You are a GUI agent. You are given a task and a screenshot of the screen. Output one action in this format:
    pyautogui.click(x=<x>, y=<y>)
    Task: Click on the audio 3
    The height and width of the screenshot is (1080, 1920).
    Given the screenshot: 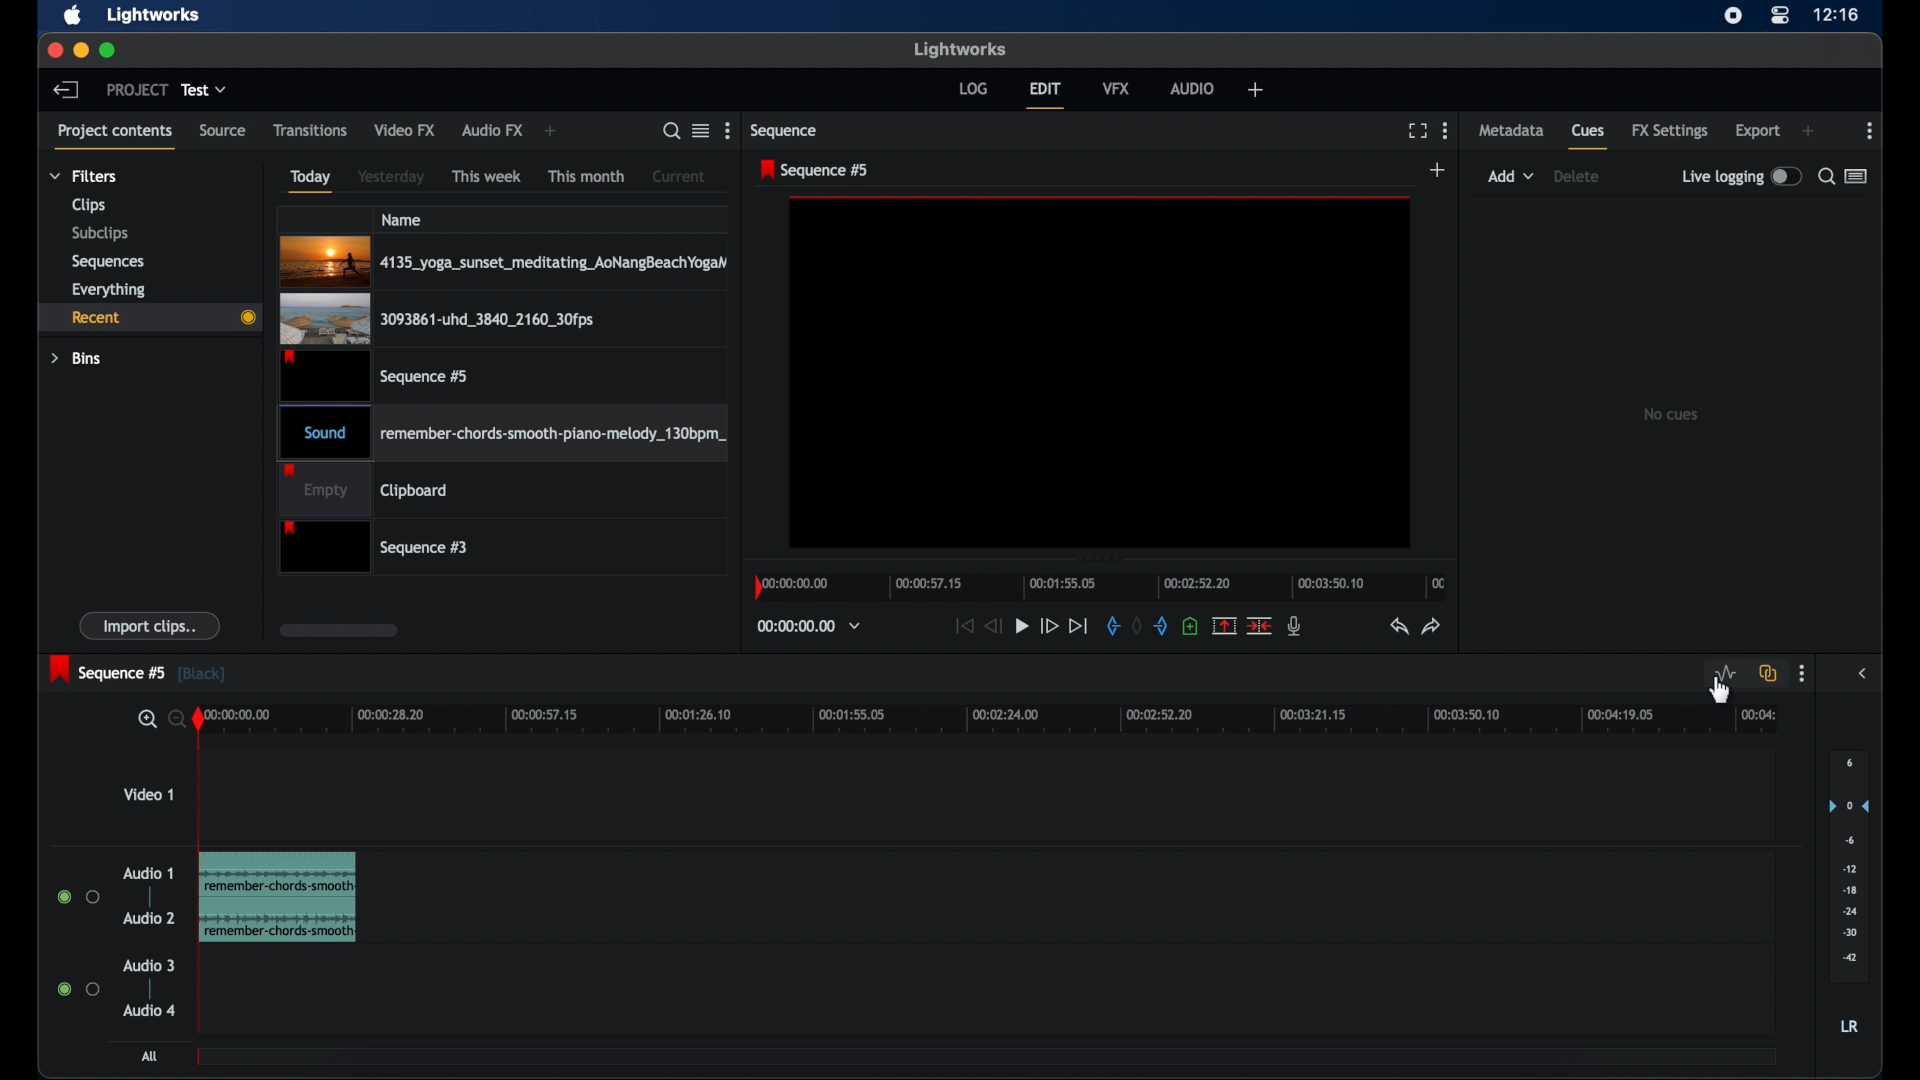 What is the action you would take?
    pyautogui.click(x=150, y=966)
    